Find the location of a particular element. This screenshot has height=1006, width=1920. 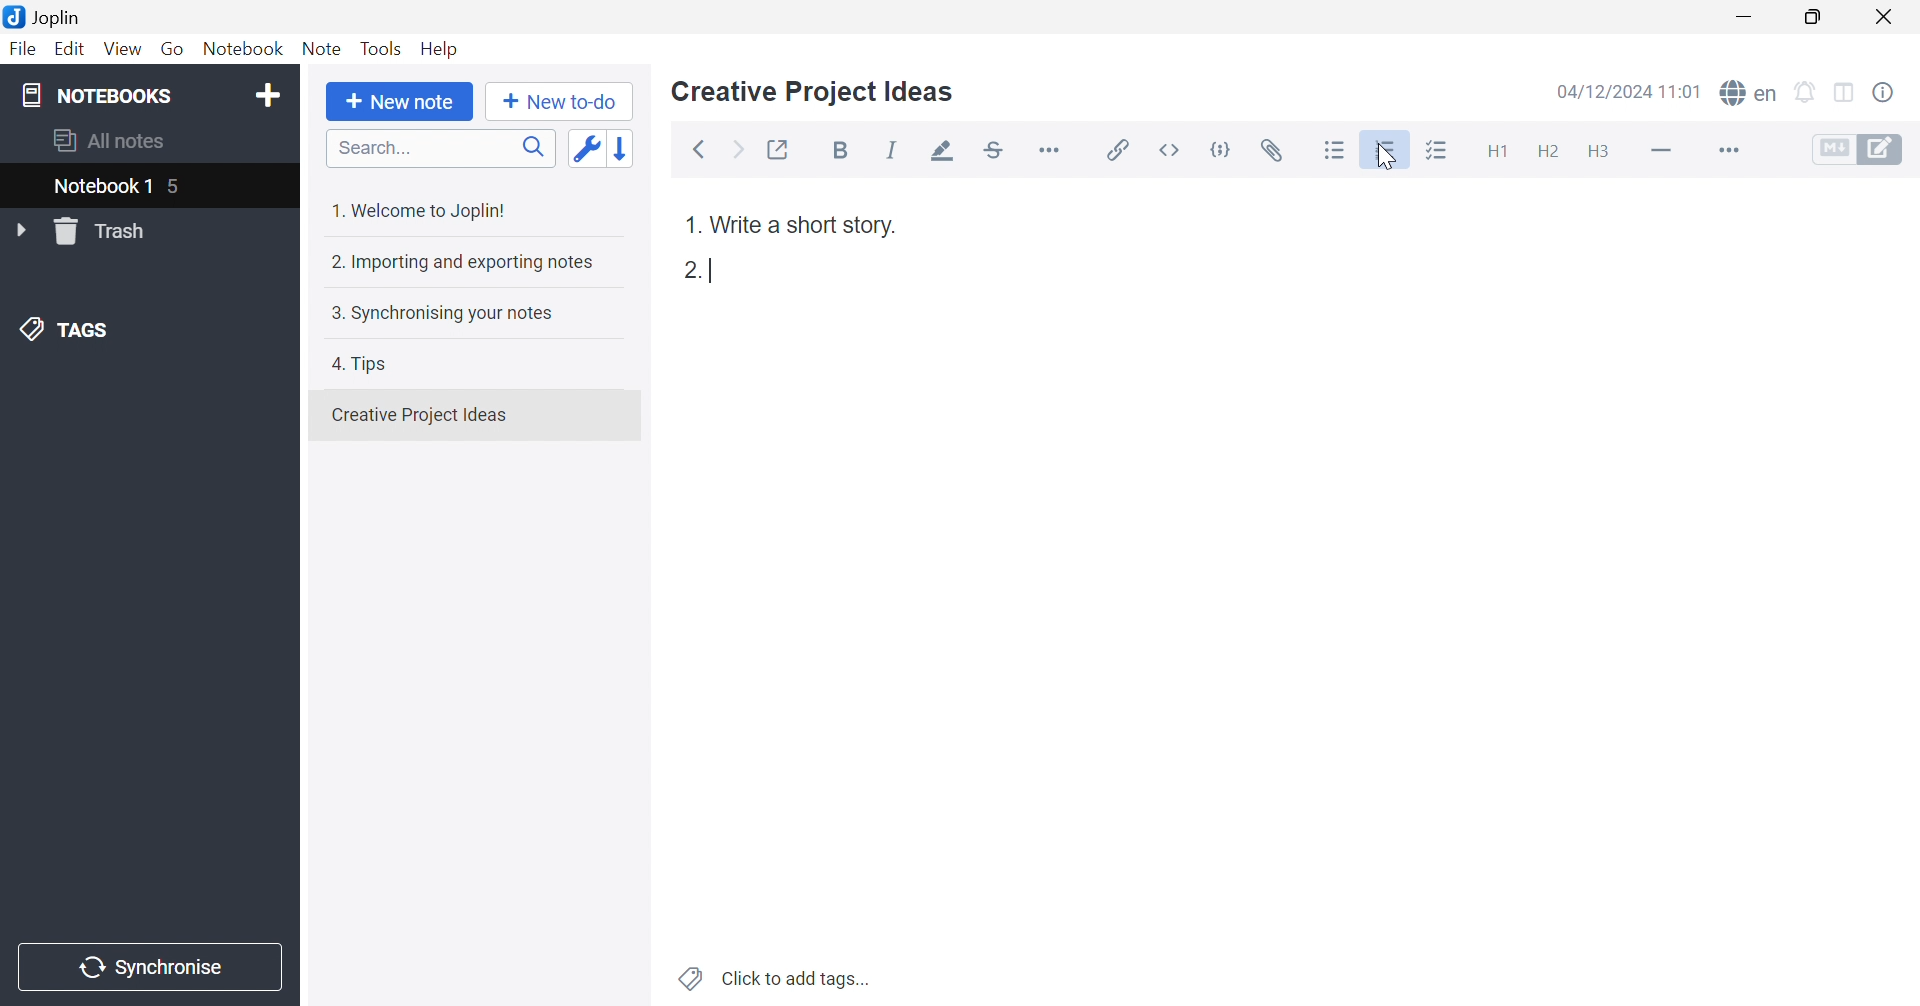

Toggle editors is located at coordinates (1858, 150).